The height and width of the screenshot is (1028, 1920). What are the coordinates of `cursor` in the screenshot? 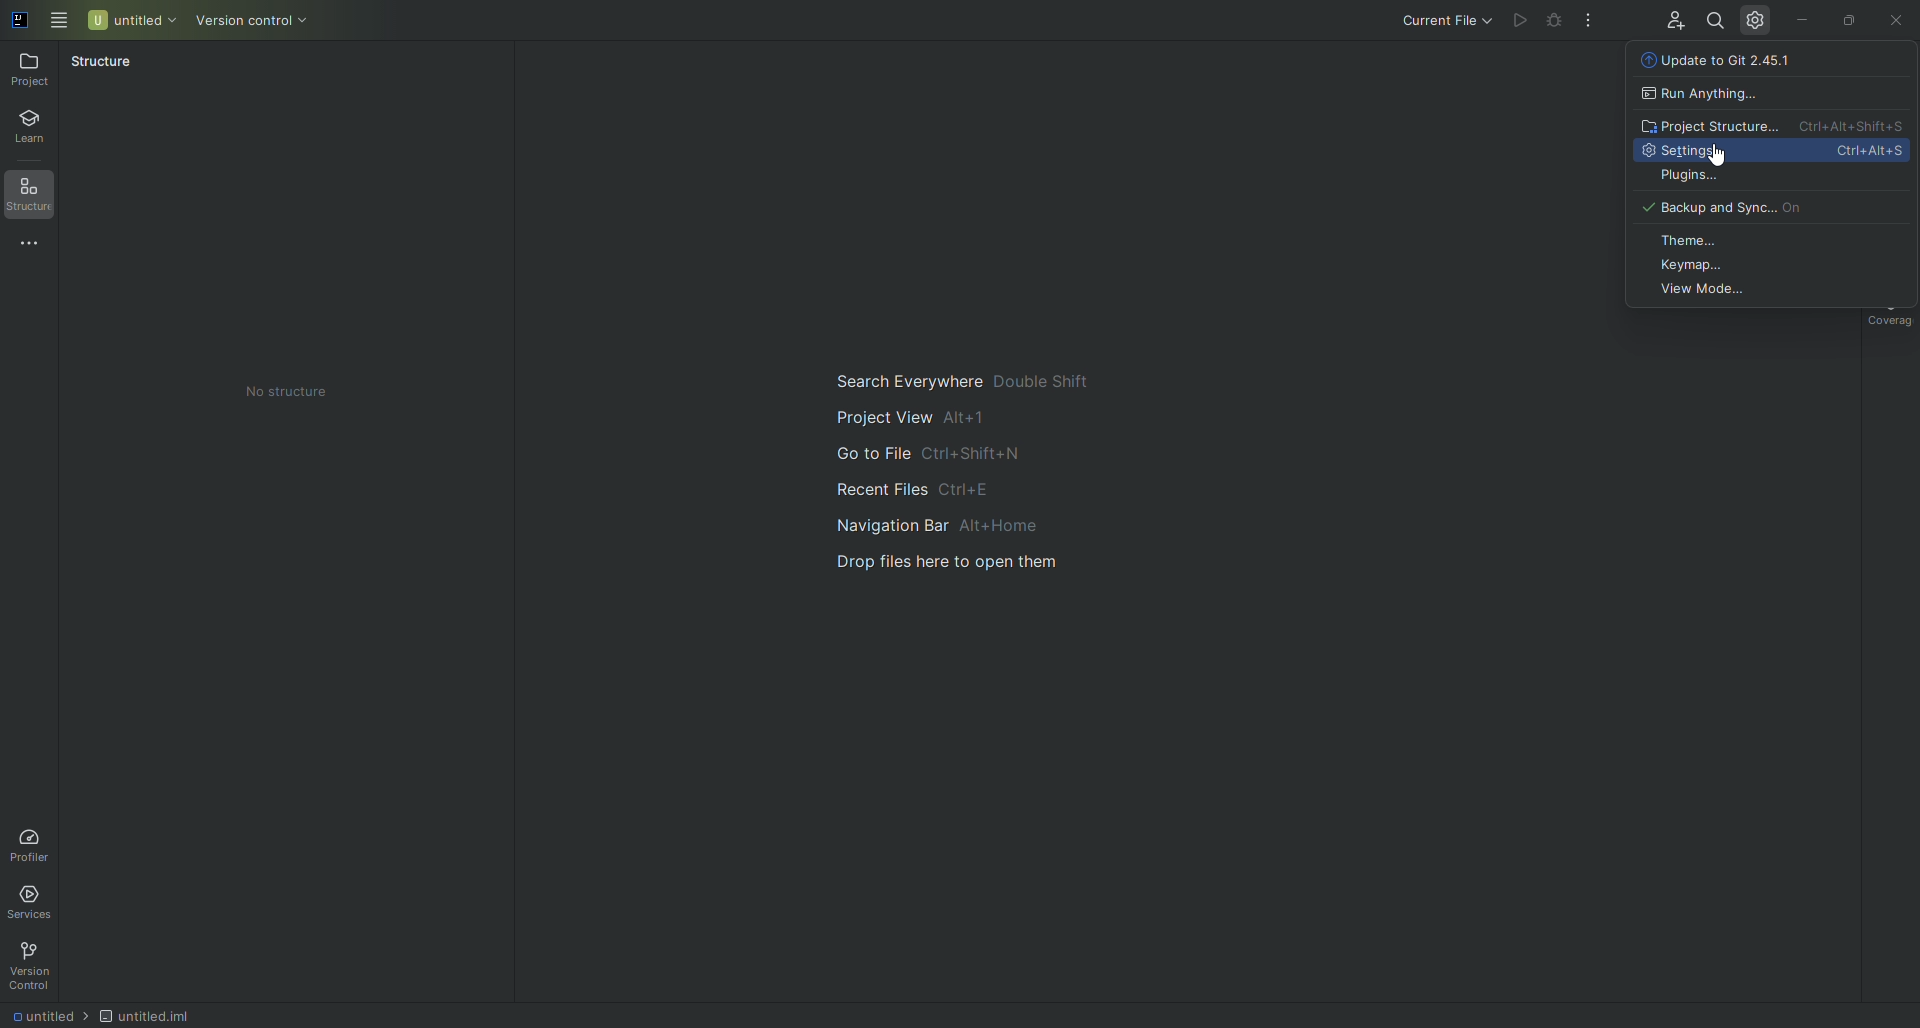 It's located at (1721, 157).